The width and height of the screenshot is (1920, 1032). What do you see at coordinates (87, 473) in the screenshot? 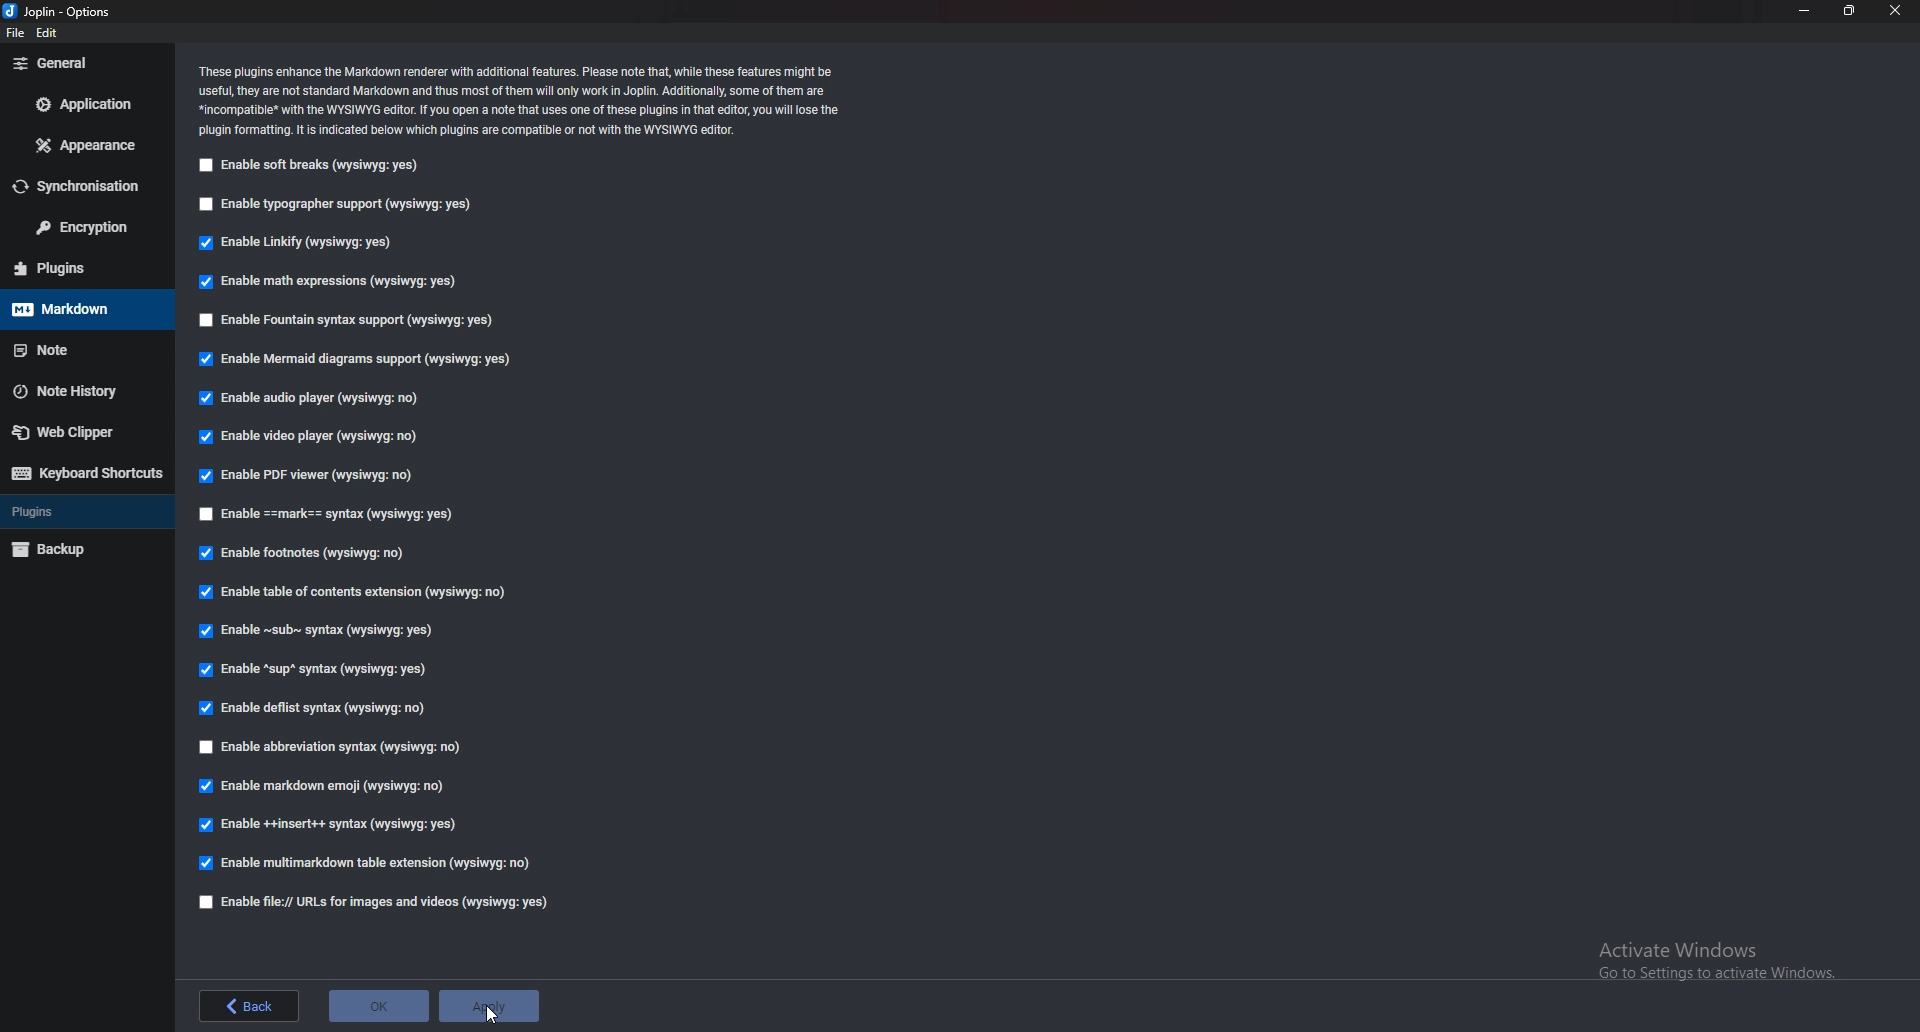
I see `Keyboard shortcuts` at bounding box center [87, 473].